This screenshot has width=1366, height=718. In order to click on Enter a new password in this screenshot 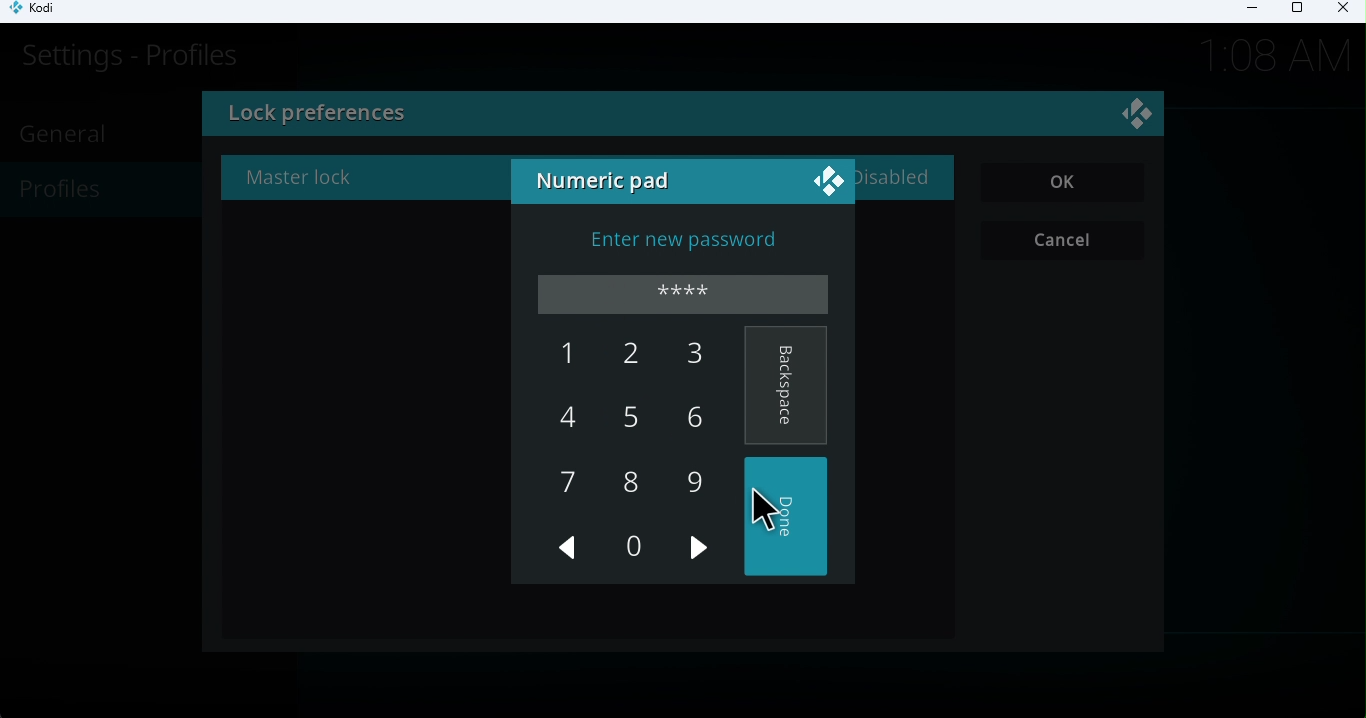, I will do `click(685, 243)`.